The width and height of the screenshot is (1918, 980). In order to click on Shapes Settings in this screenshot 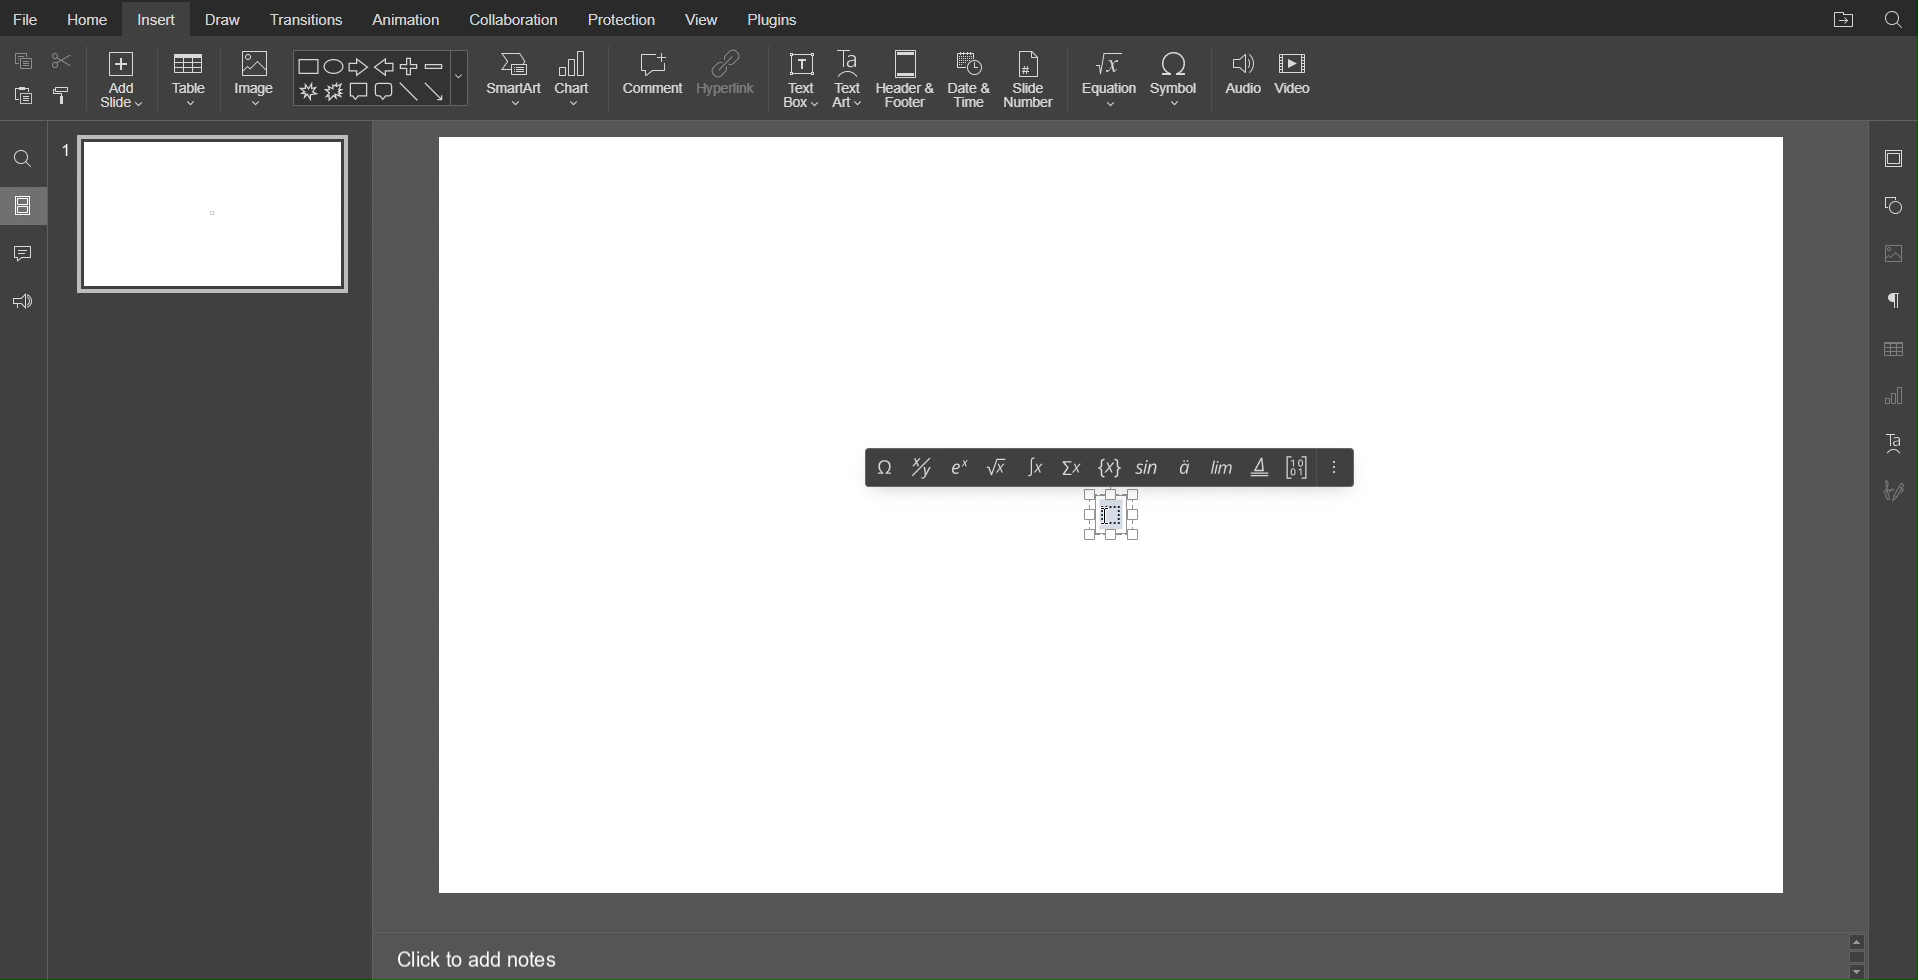, I will do `click(1892, 208)`.